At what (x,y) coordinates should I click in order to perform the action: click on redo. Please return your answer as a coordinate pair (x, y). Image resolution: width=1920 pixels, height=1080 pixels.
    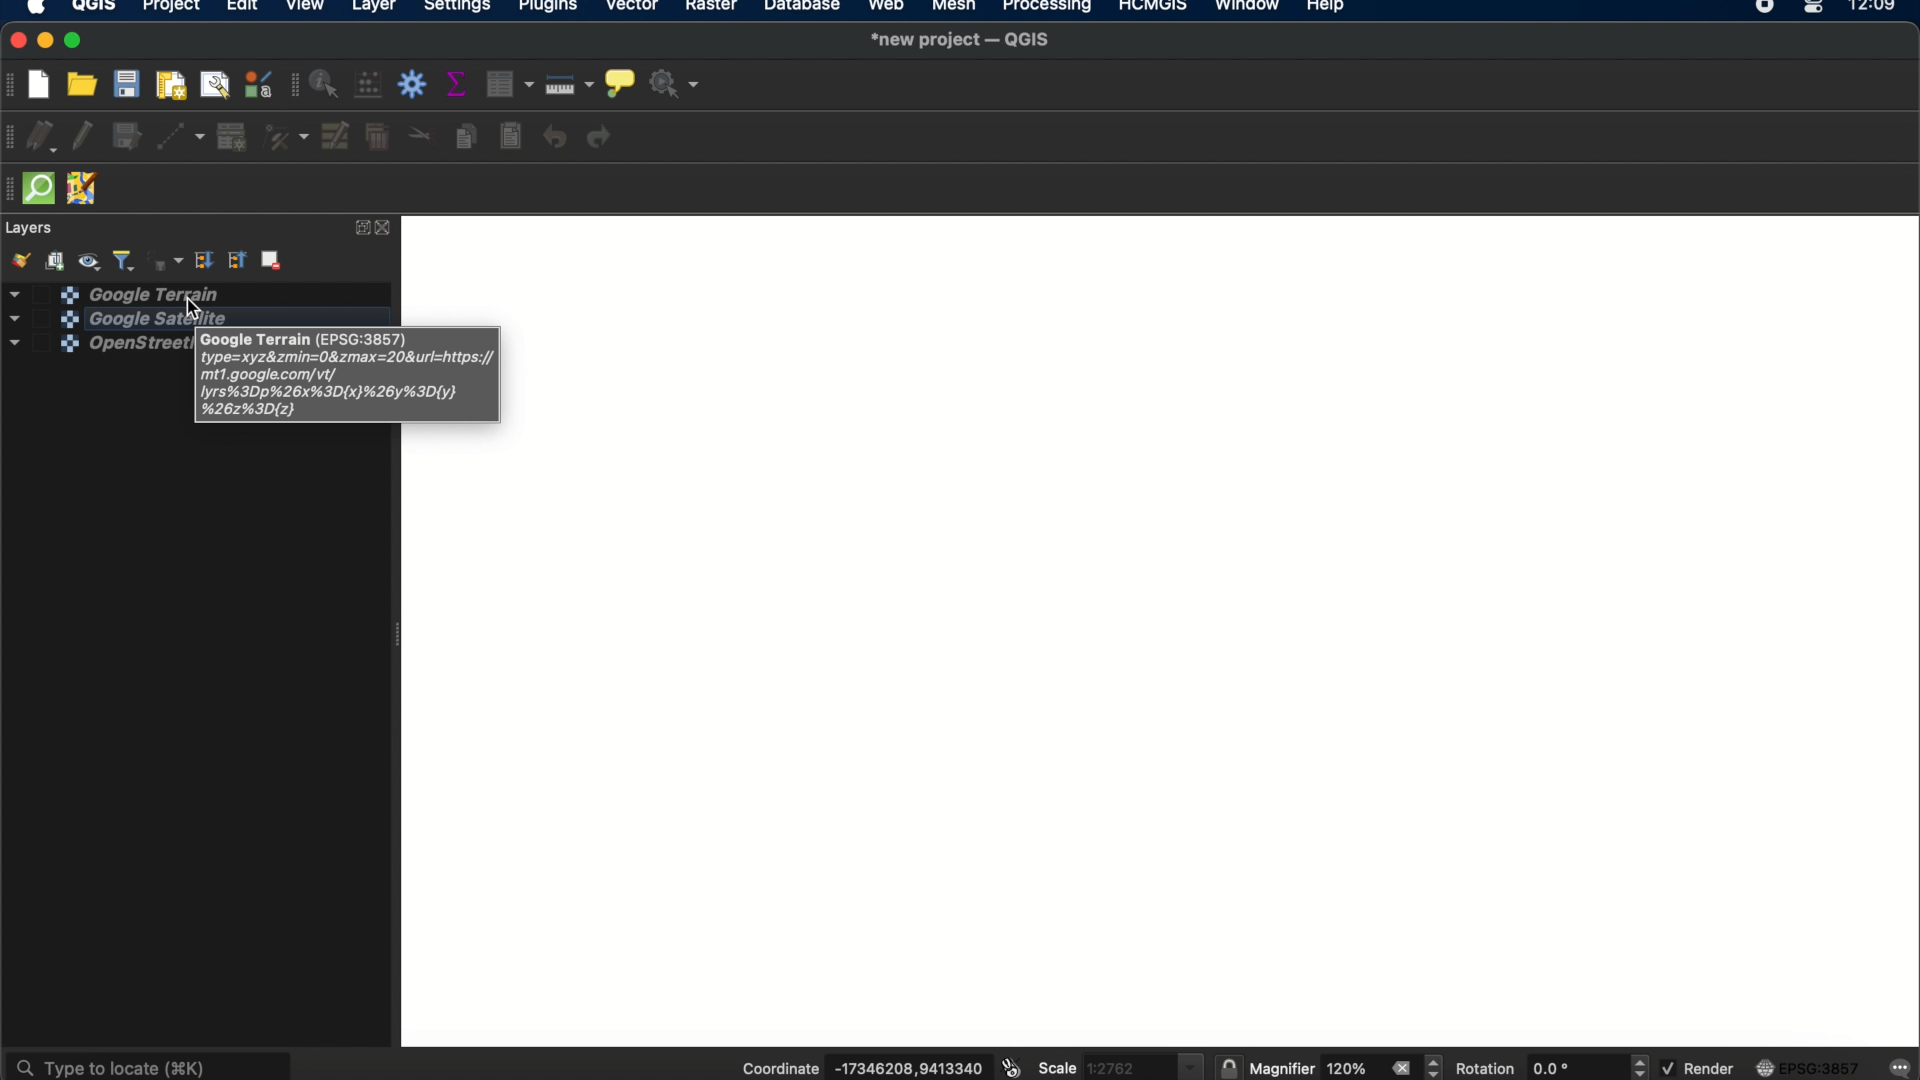
    Looking at the image, I should click on (604, 138).